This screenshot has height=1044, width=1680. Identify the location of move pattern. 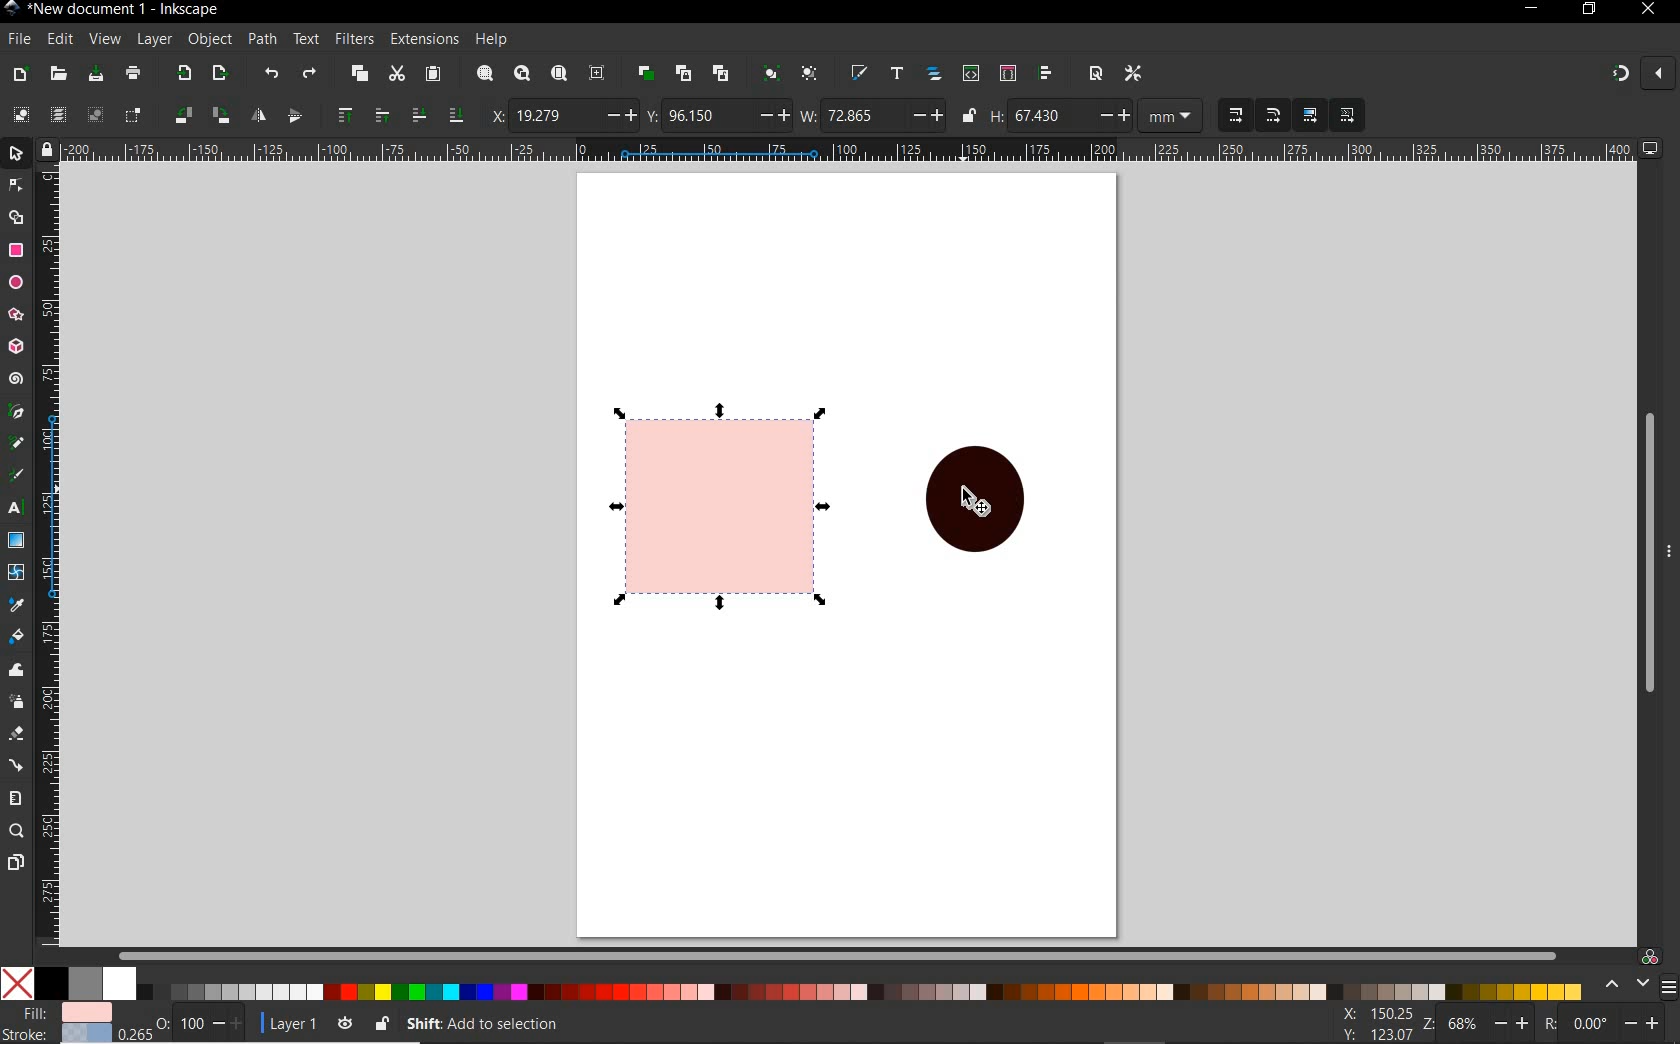
(1345, 116).